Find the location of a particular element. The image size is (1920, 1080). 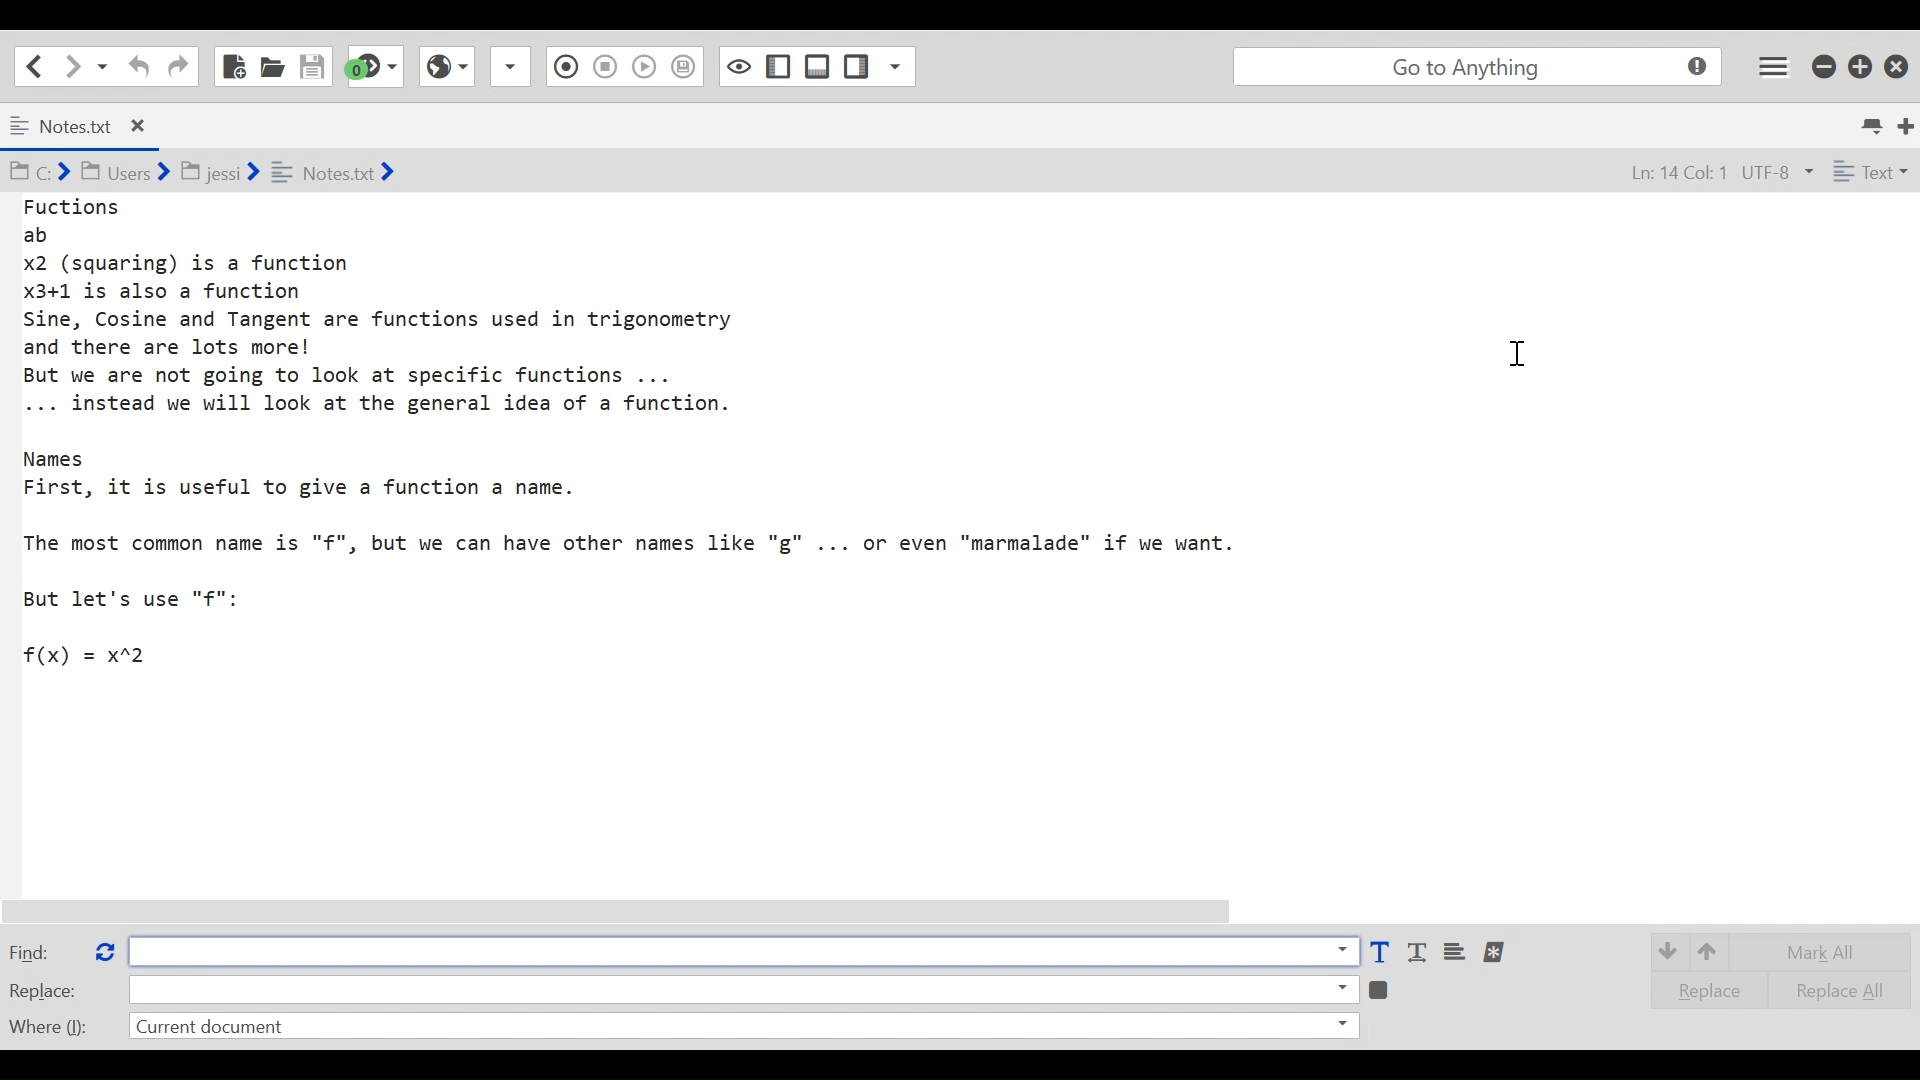

Replace All is located at coordinates (1826, 988).